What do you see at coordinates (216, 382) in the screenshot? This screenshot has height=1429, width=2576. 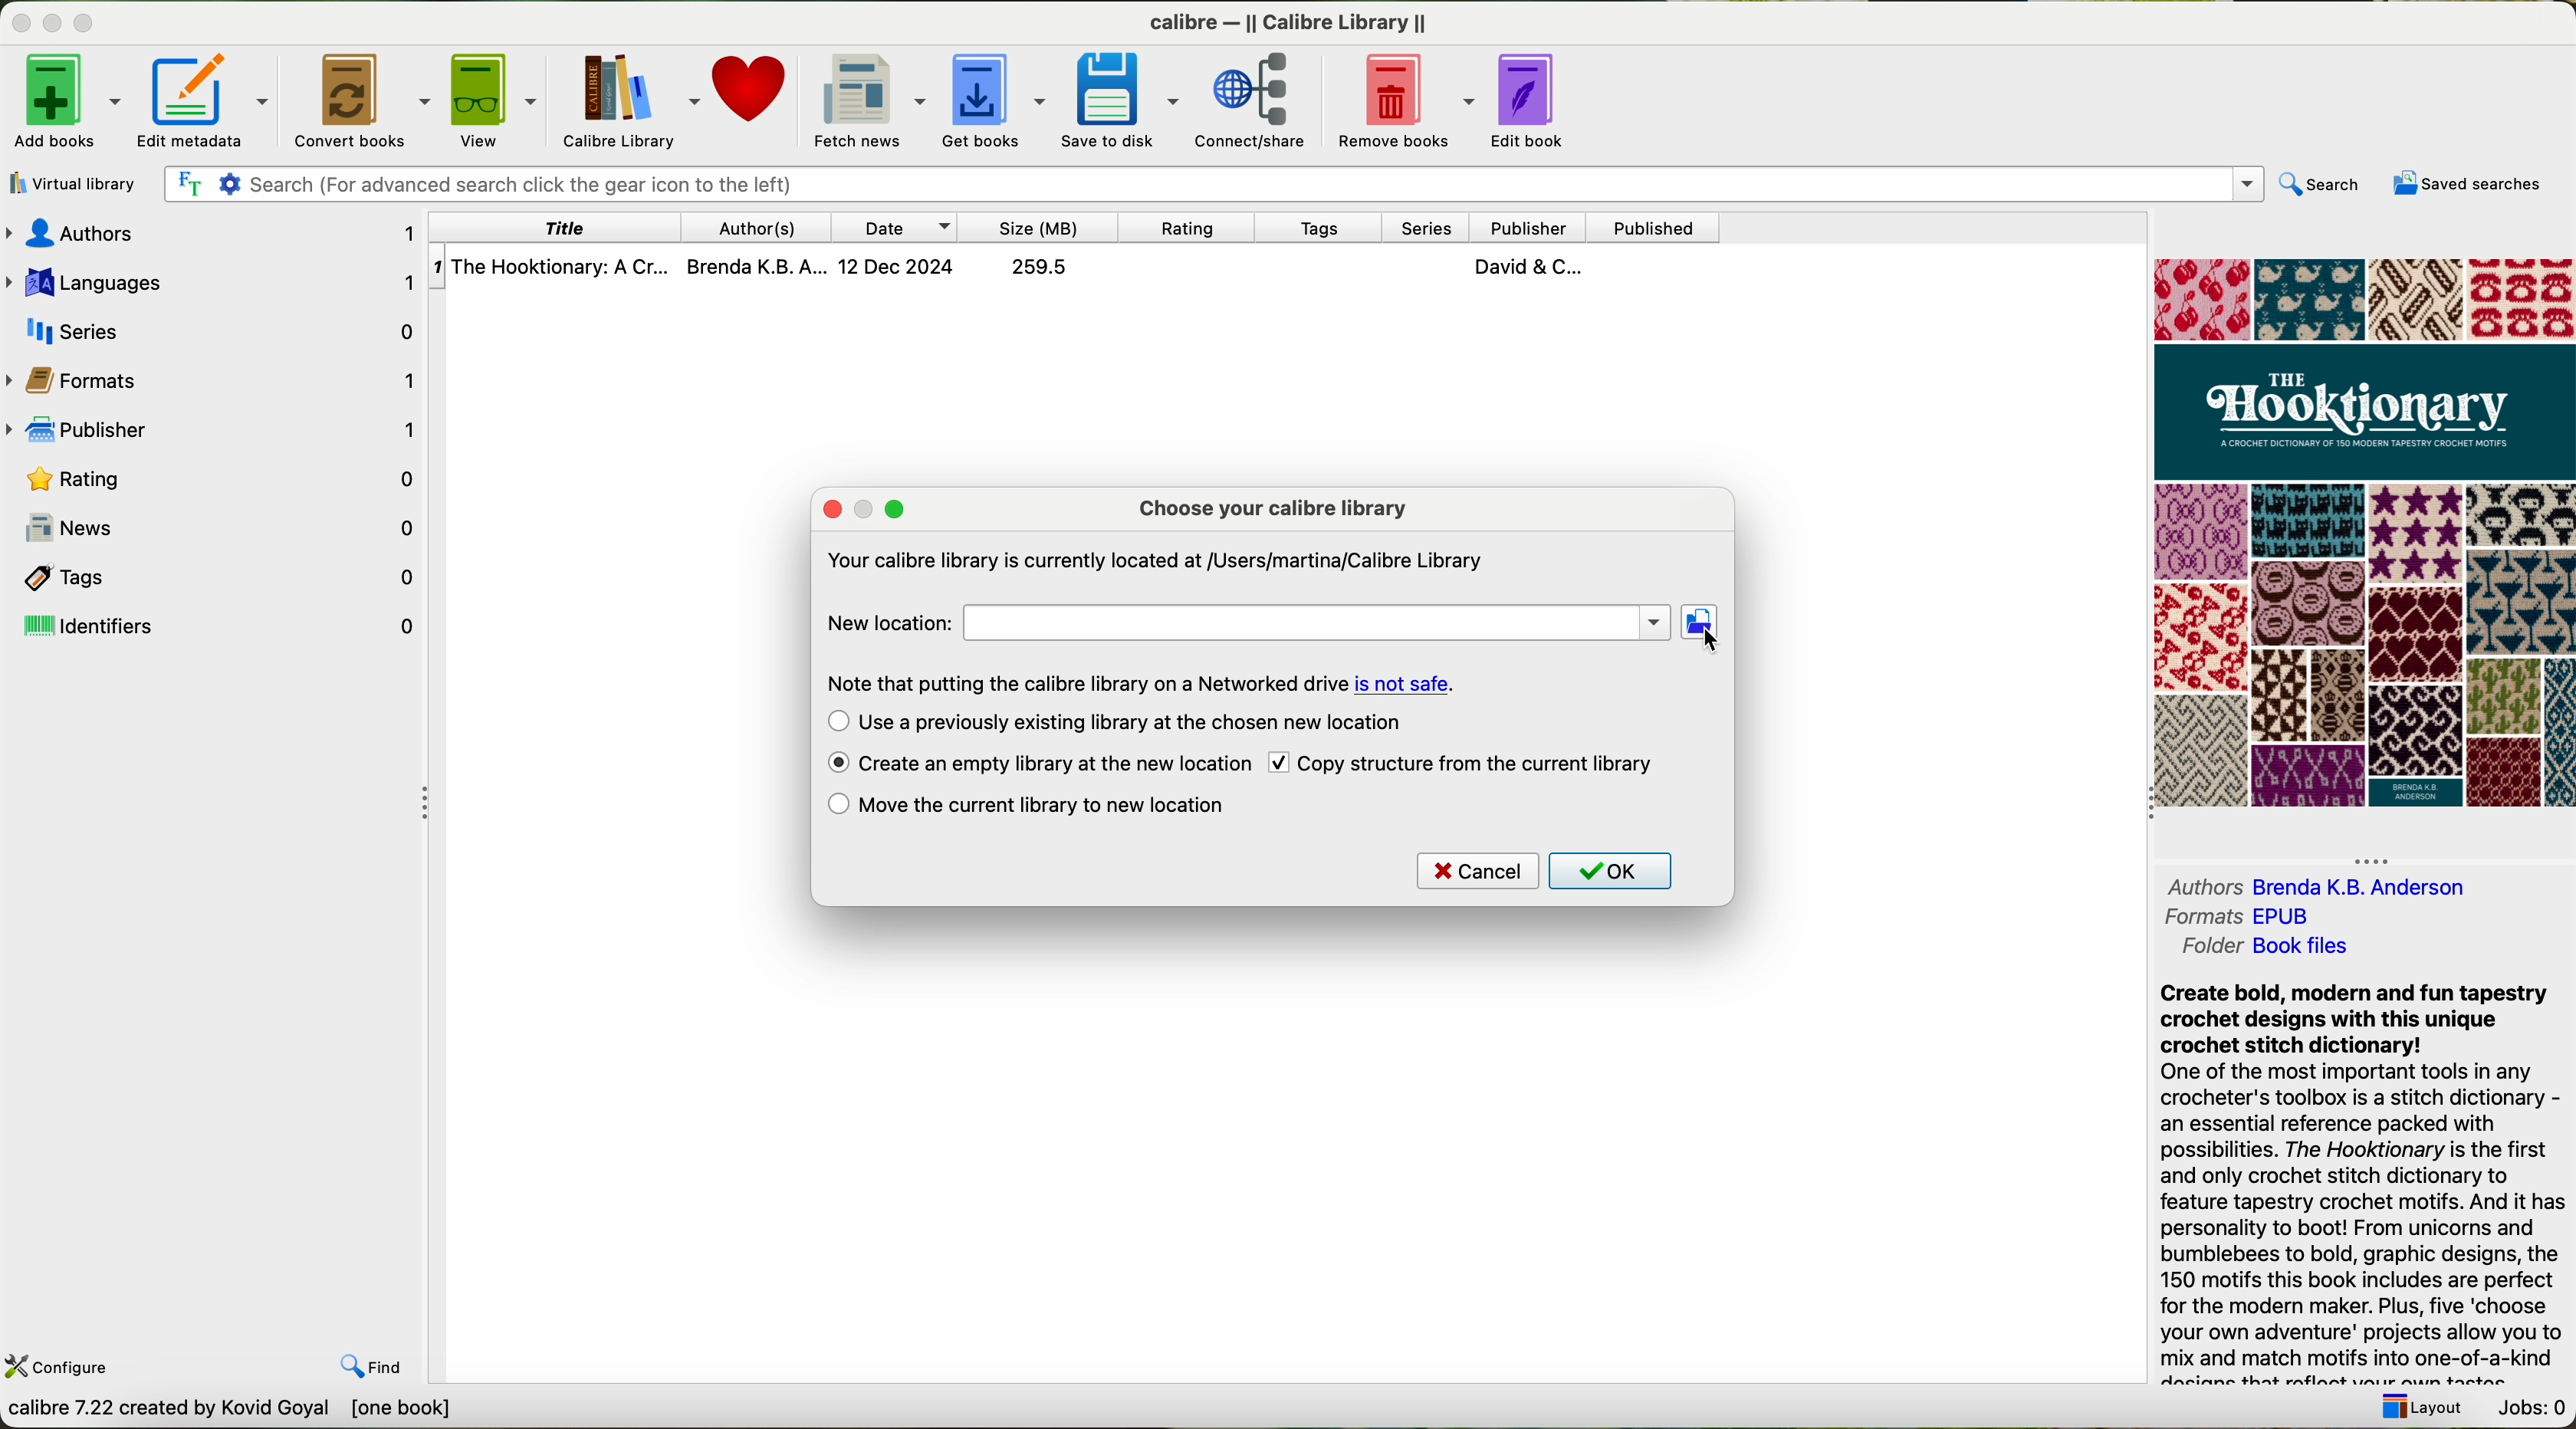 I see `formats` at bounding box center [216, 382].